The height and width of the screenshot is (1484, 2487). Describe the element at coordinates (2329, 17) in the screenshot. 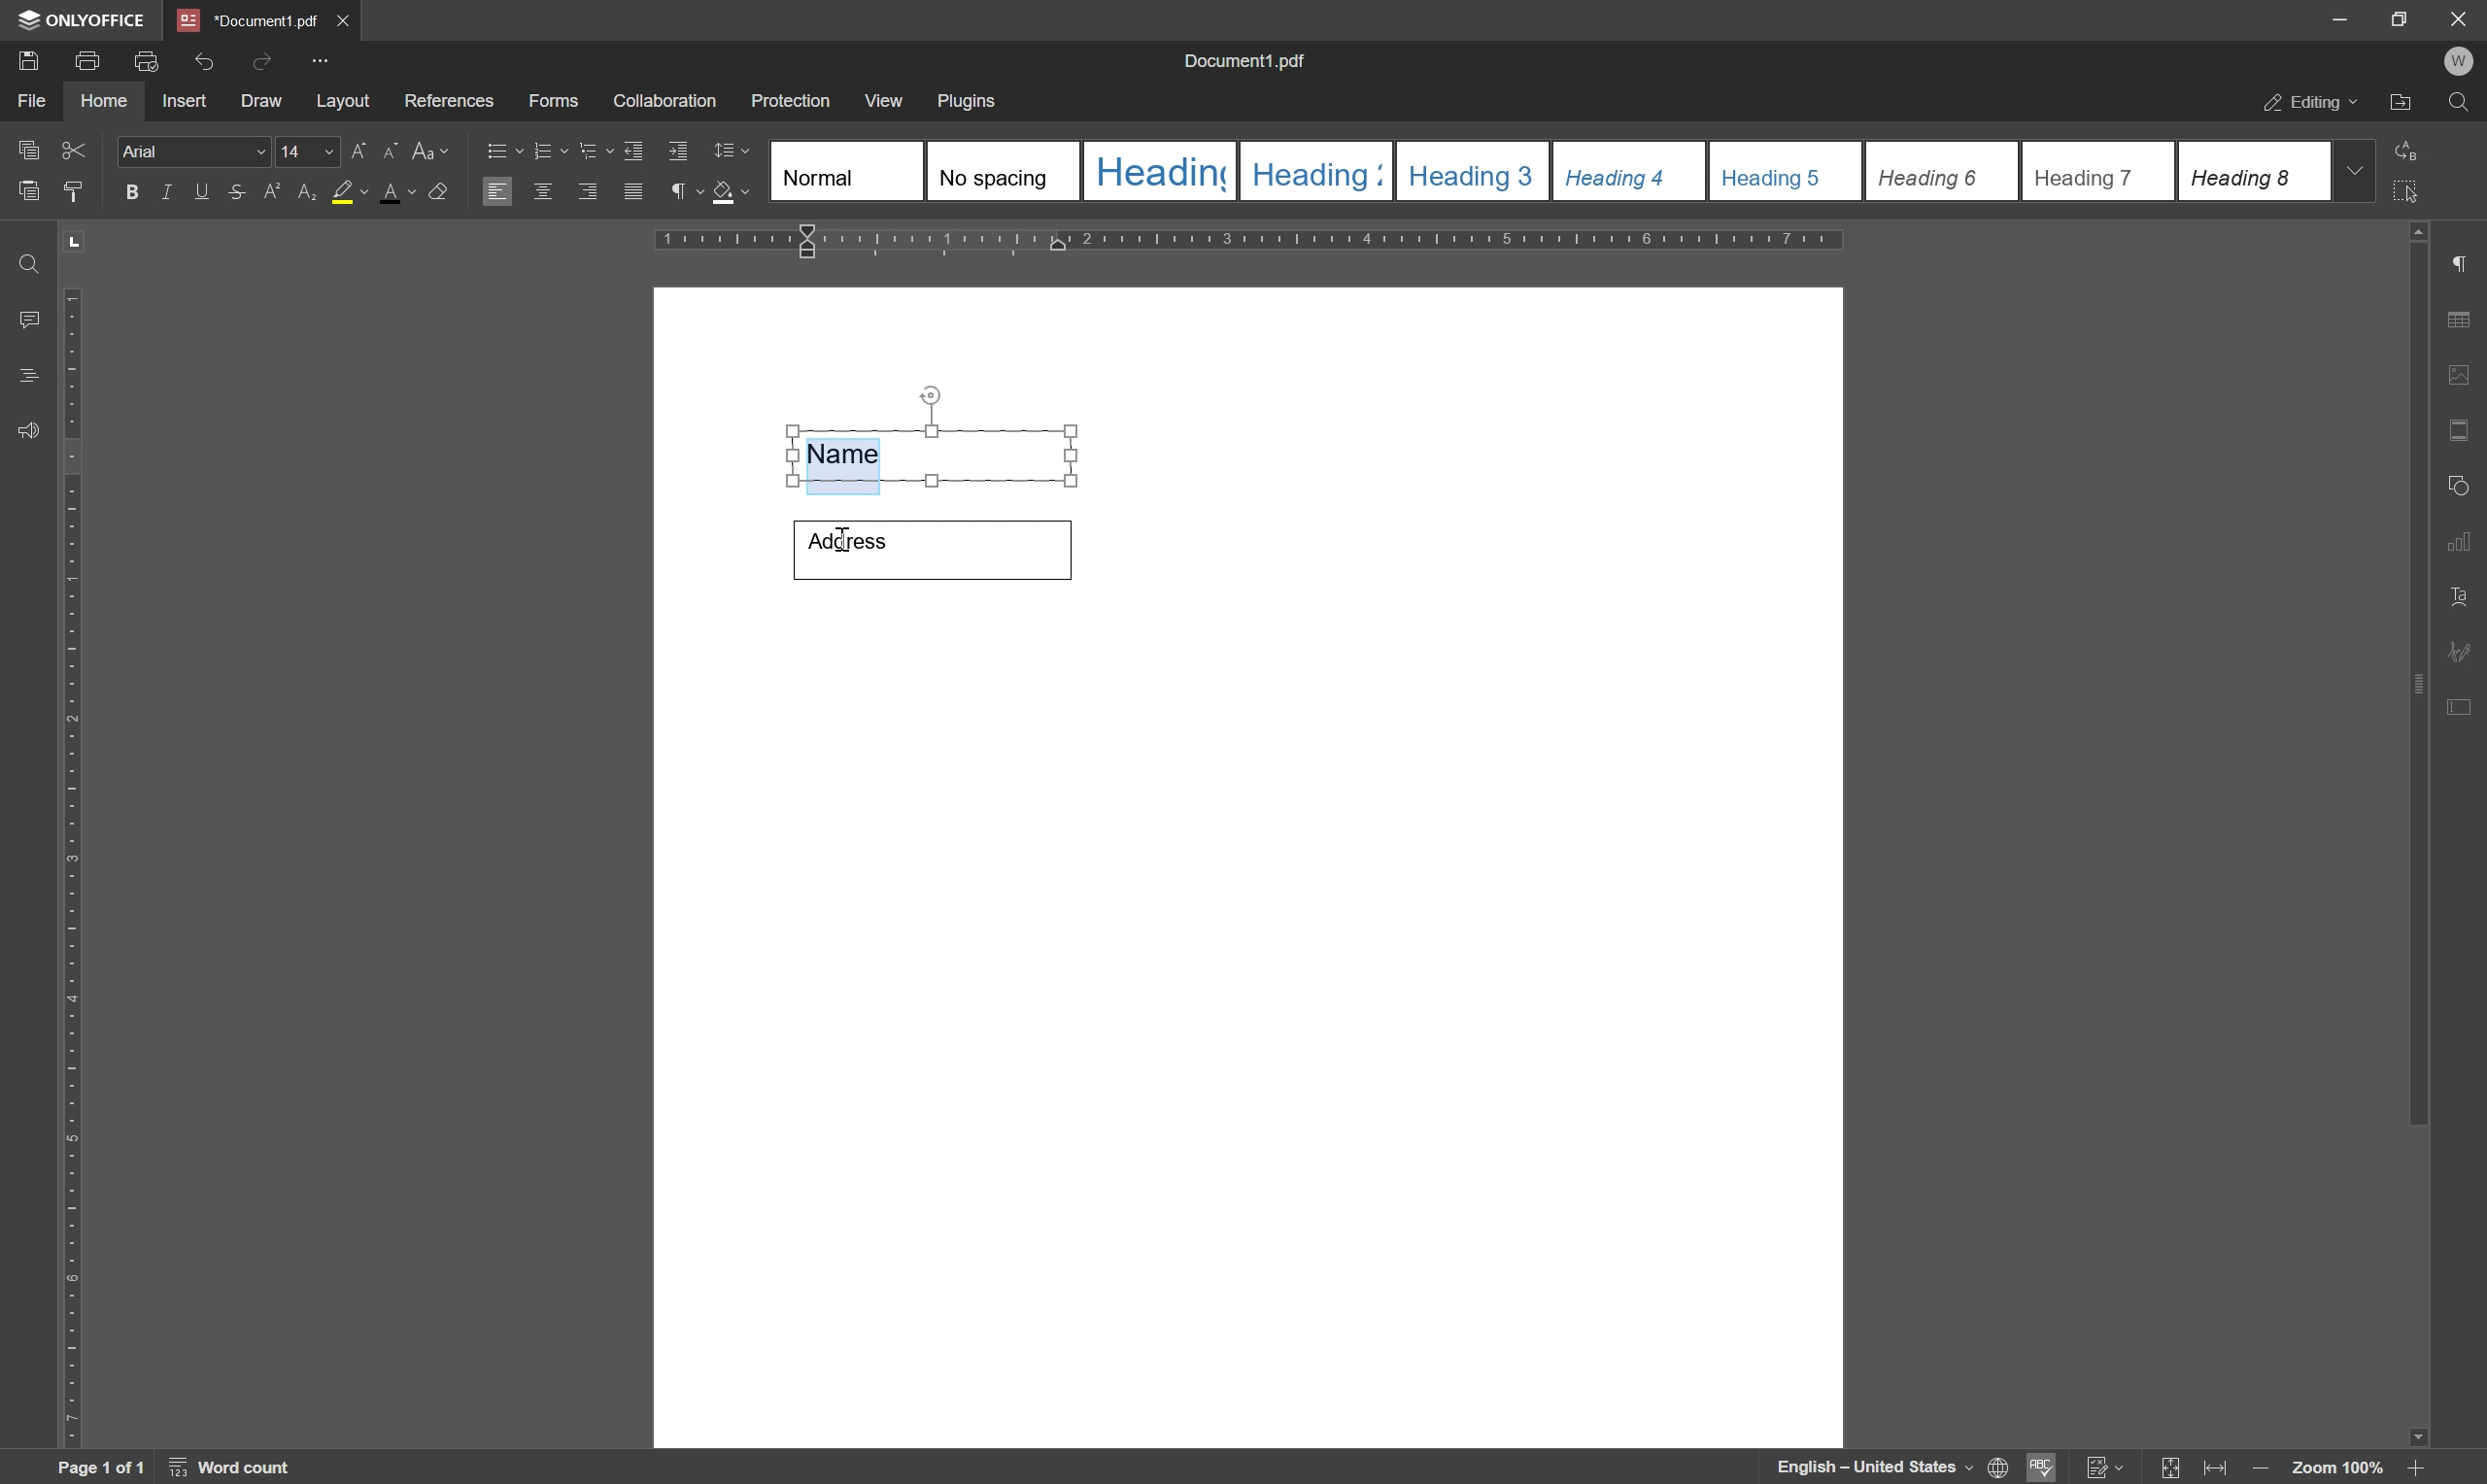

I see `minimize` at that location.